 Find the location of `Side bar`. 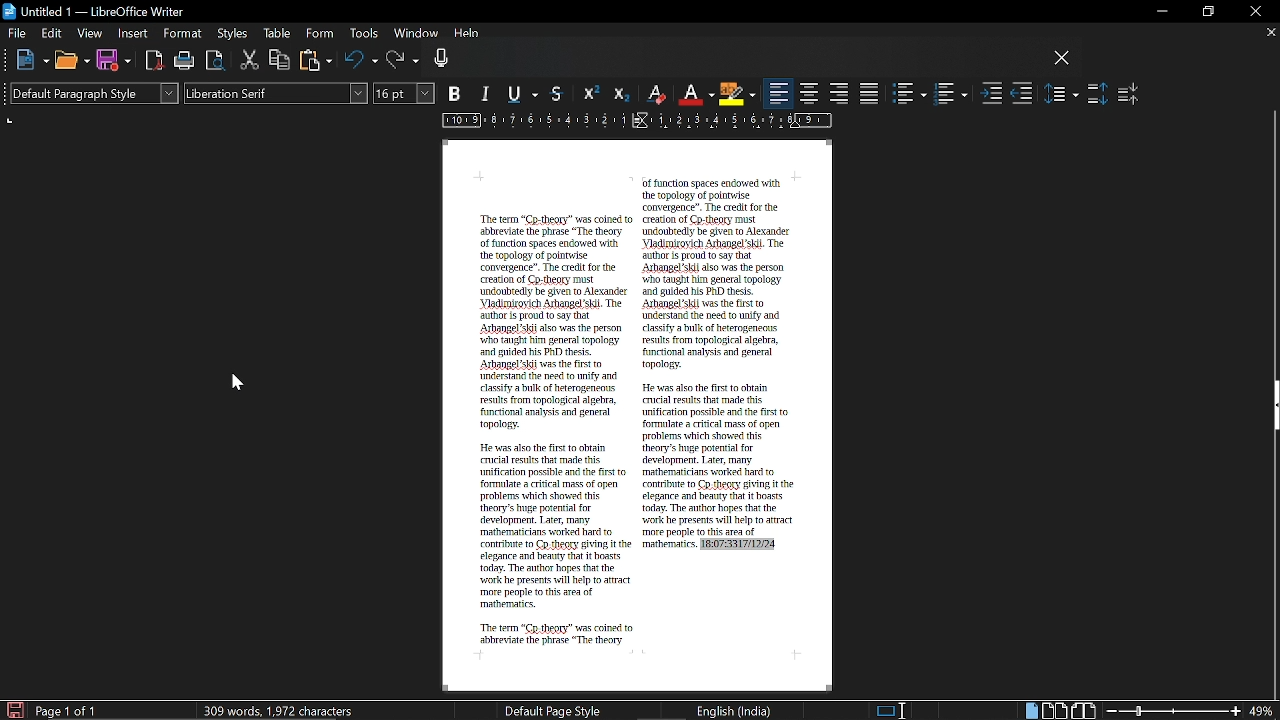

Side bar is located at coordinates (1272, 408).